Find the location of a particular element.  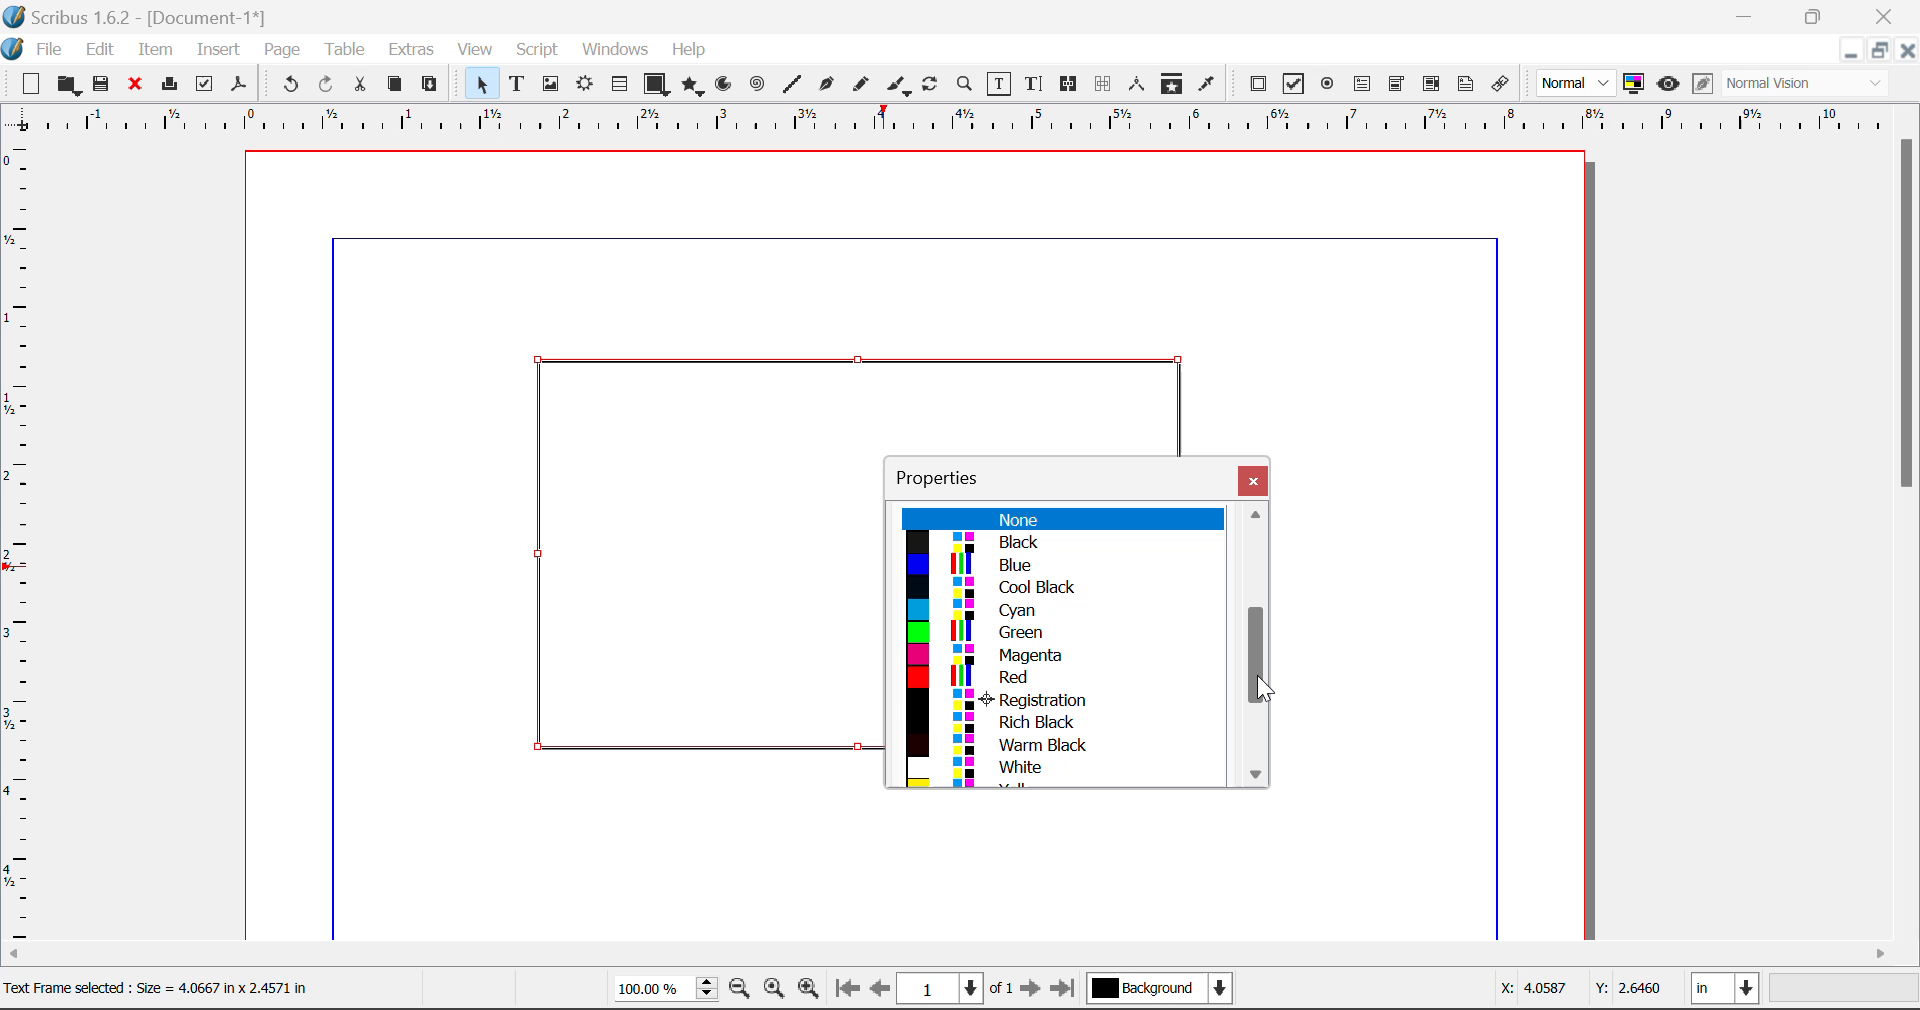

Zoom to 100% is located at coordinates (774, 991).